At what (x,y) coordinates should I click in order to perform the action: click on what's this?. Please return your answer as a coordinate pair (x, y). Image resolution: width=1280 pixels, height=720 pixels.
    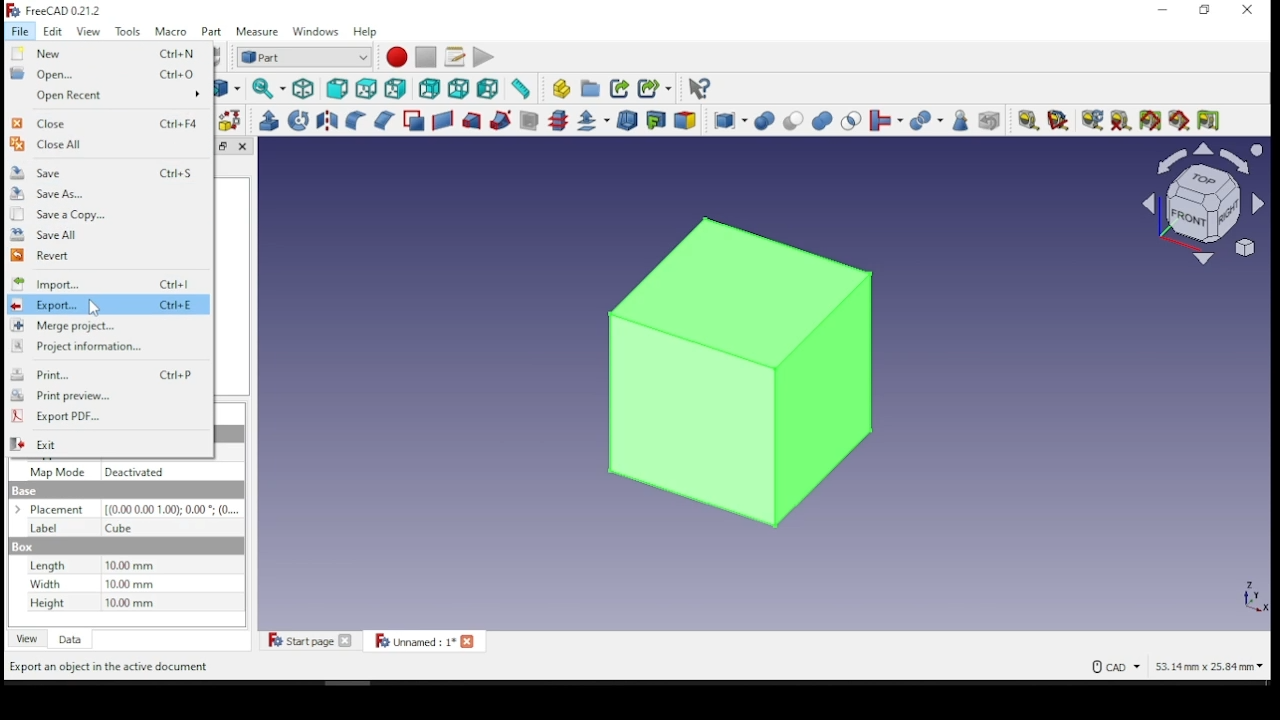
    Looking at the image, I should click on (699, 90).